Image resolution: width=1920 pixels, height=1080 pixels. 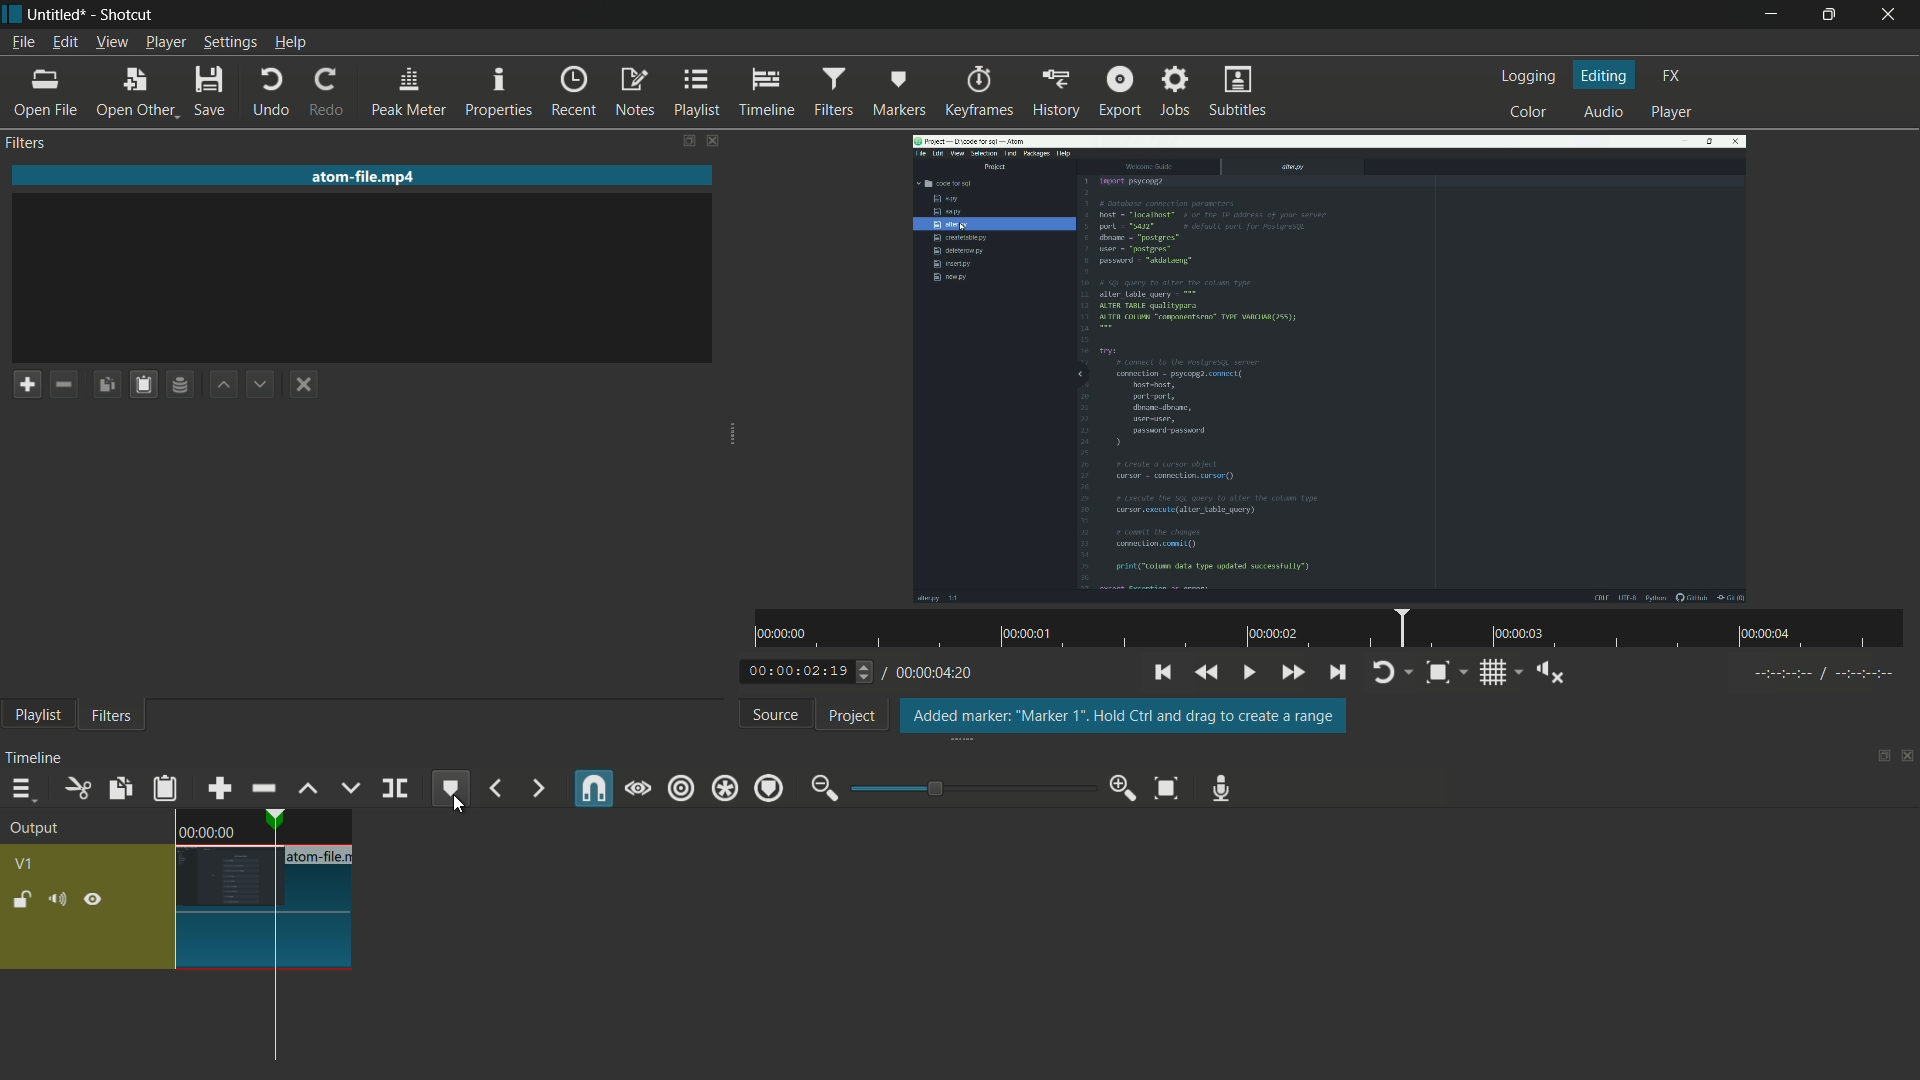 I want to click on ripple markers, so click(x=770, y=790).